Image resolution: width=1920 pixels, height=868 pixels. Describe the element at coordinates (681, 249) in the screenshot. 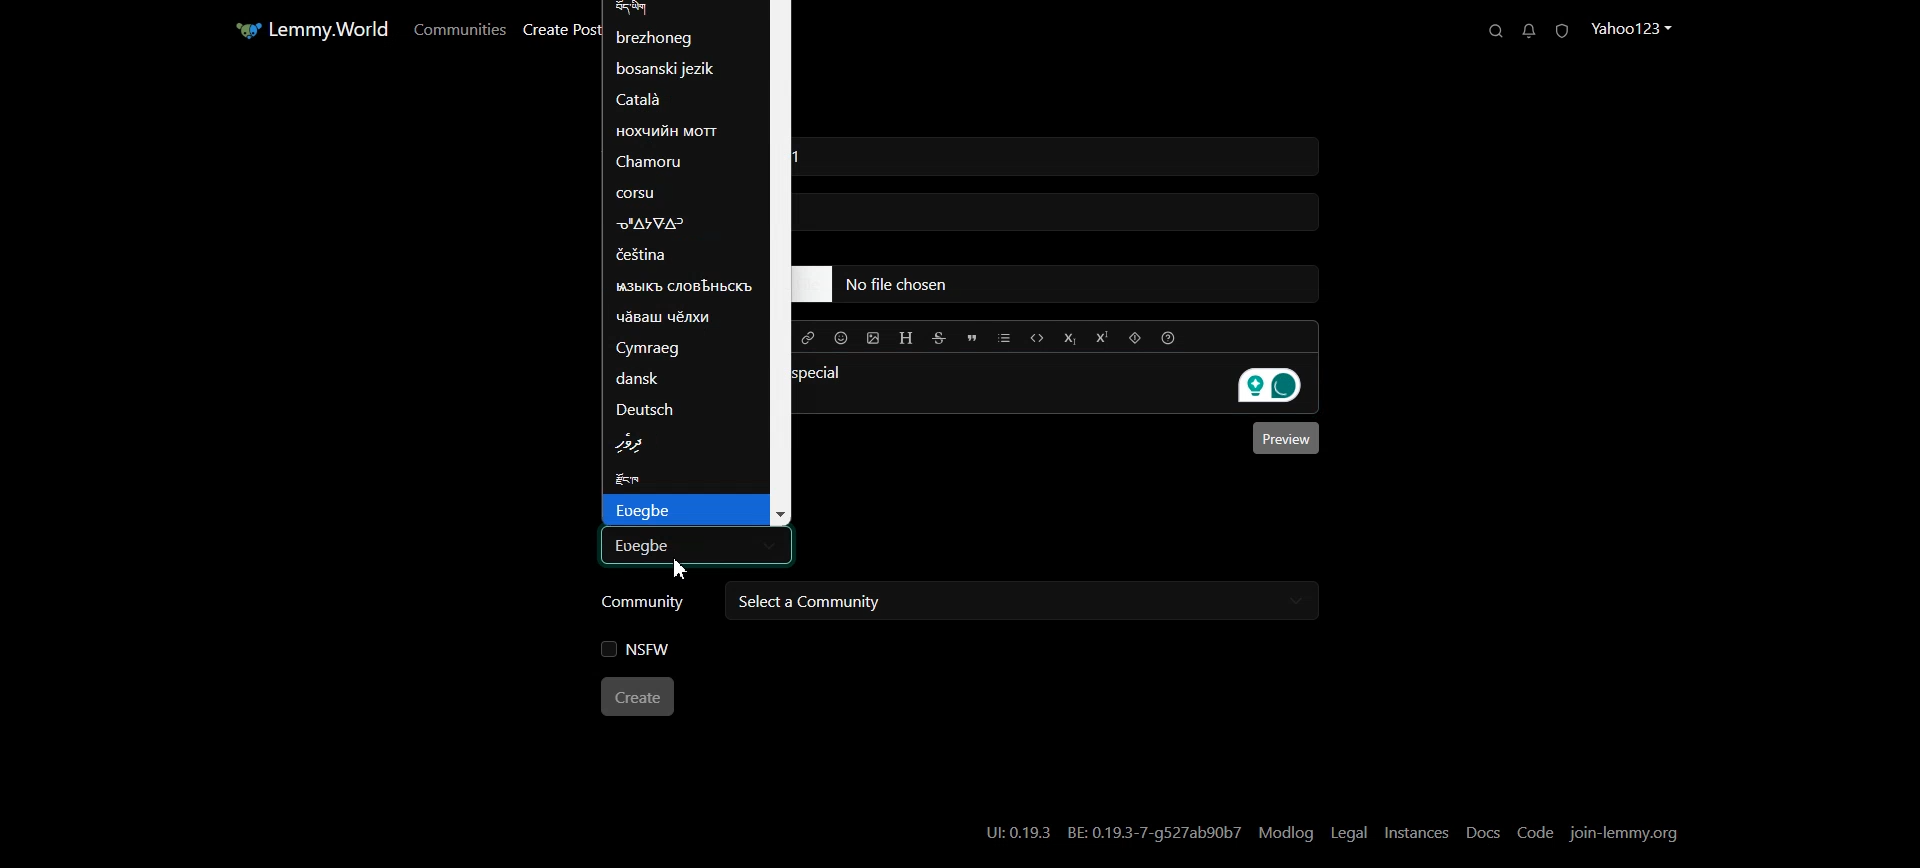

I see `Language` at that location.